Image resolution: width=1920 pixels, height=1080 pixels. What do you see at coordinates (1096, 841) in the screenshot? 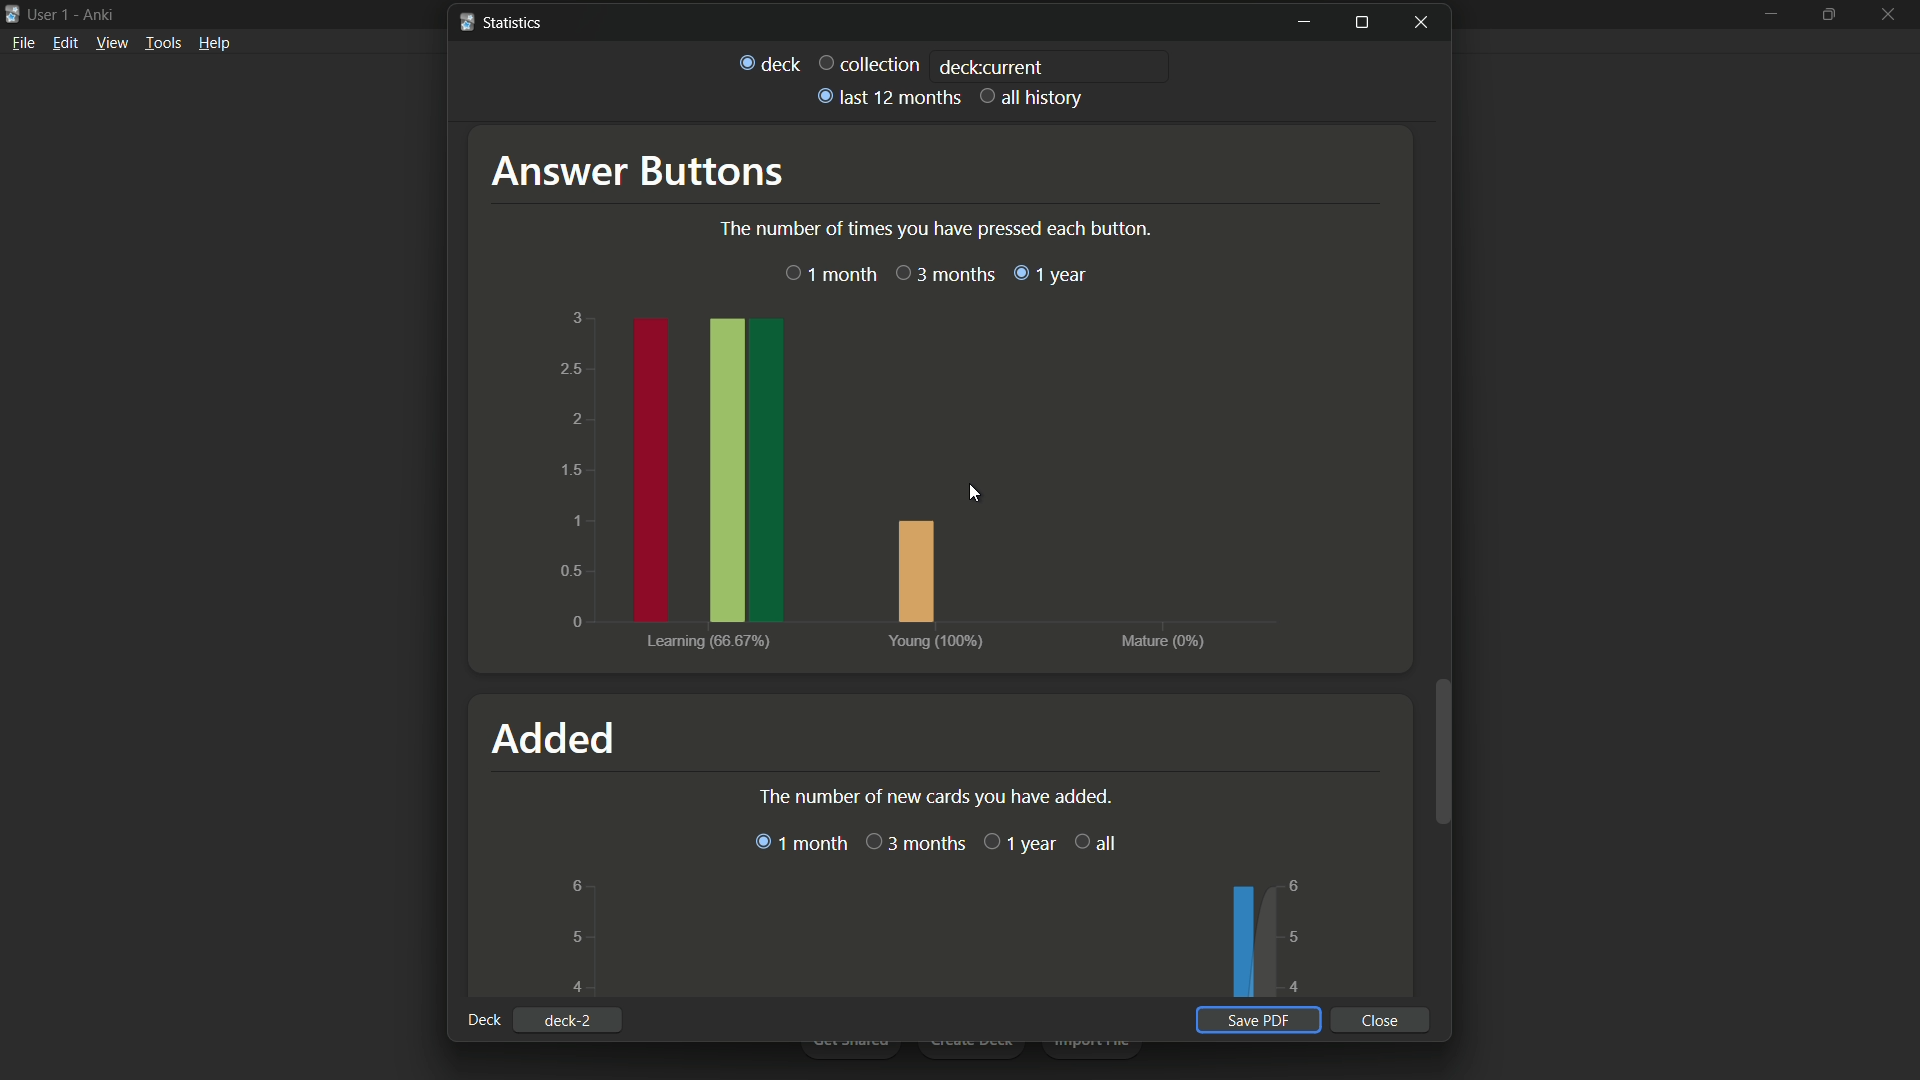
I see `all` at bounding box center [1096, 841].